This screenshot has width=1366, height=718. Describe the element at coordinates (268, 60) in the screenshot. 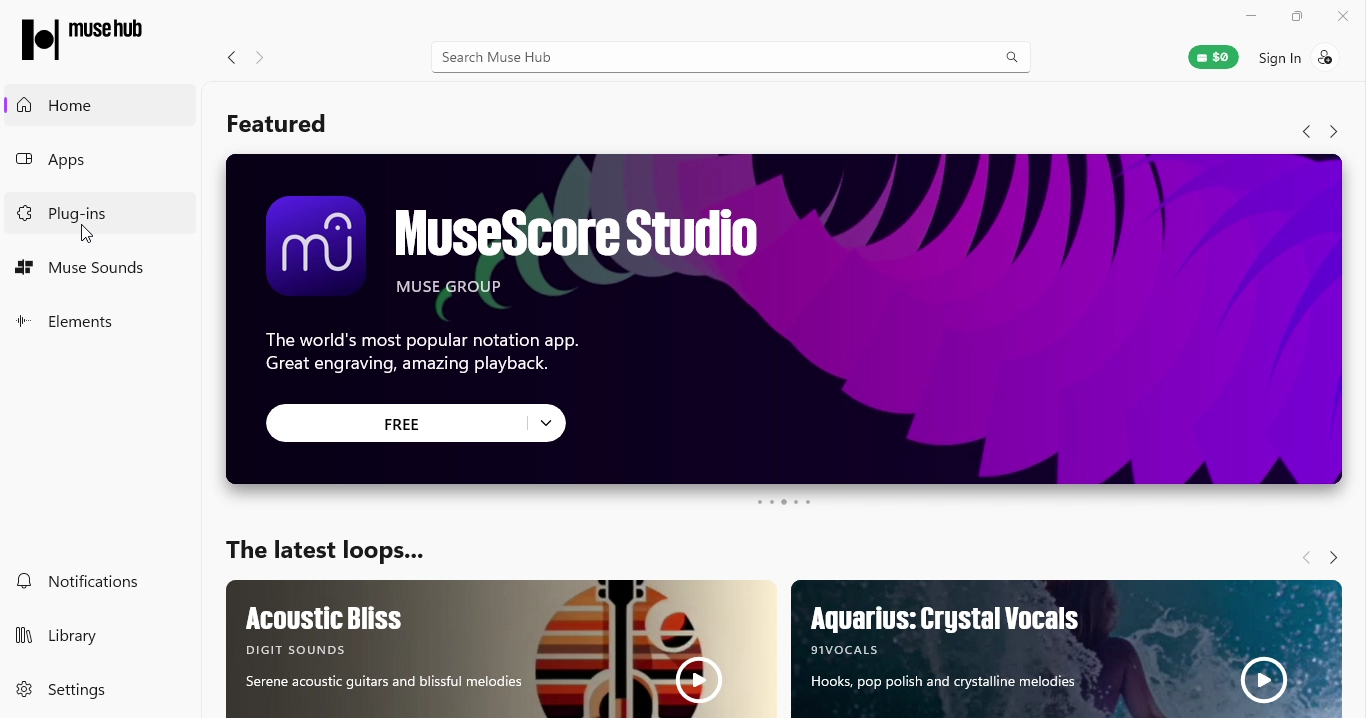

I see `Navigate forward` at that location.